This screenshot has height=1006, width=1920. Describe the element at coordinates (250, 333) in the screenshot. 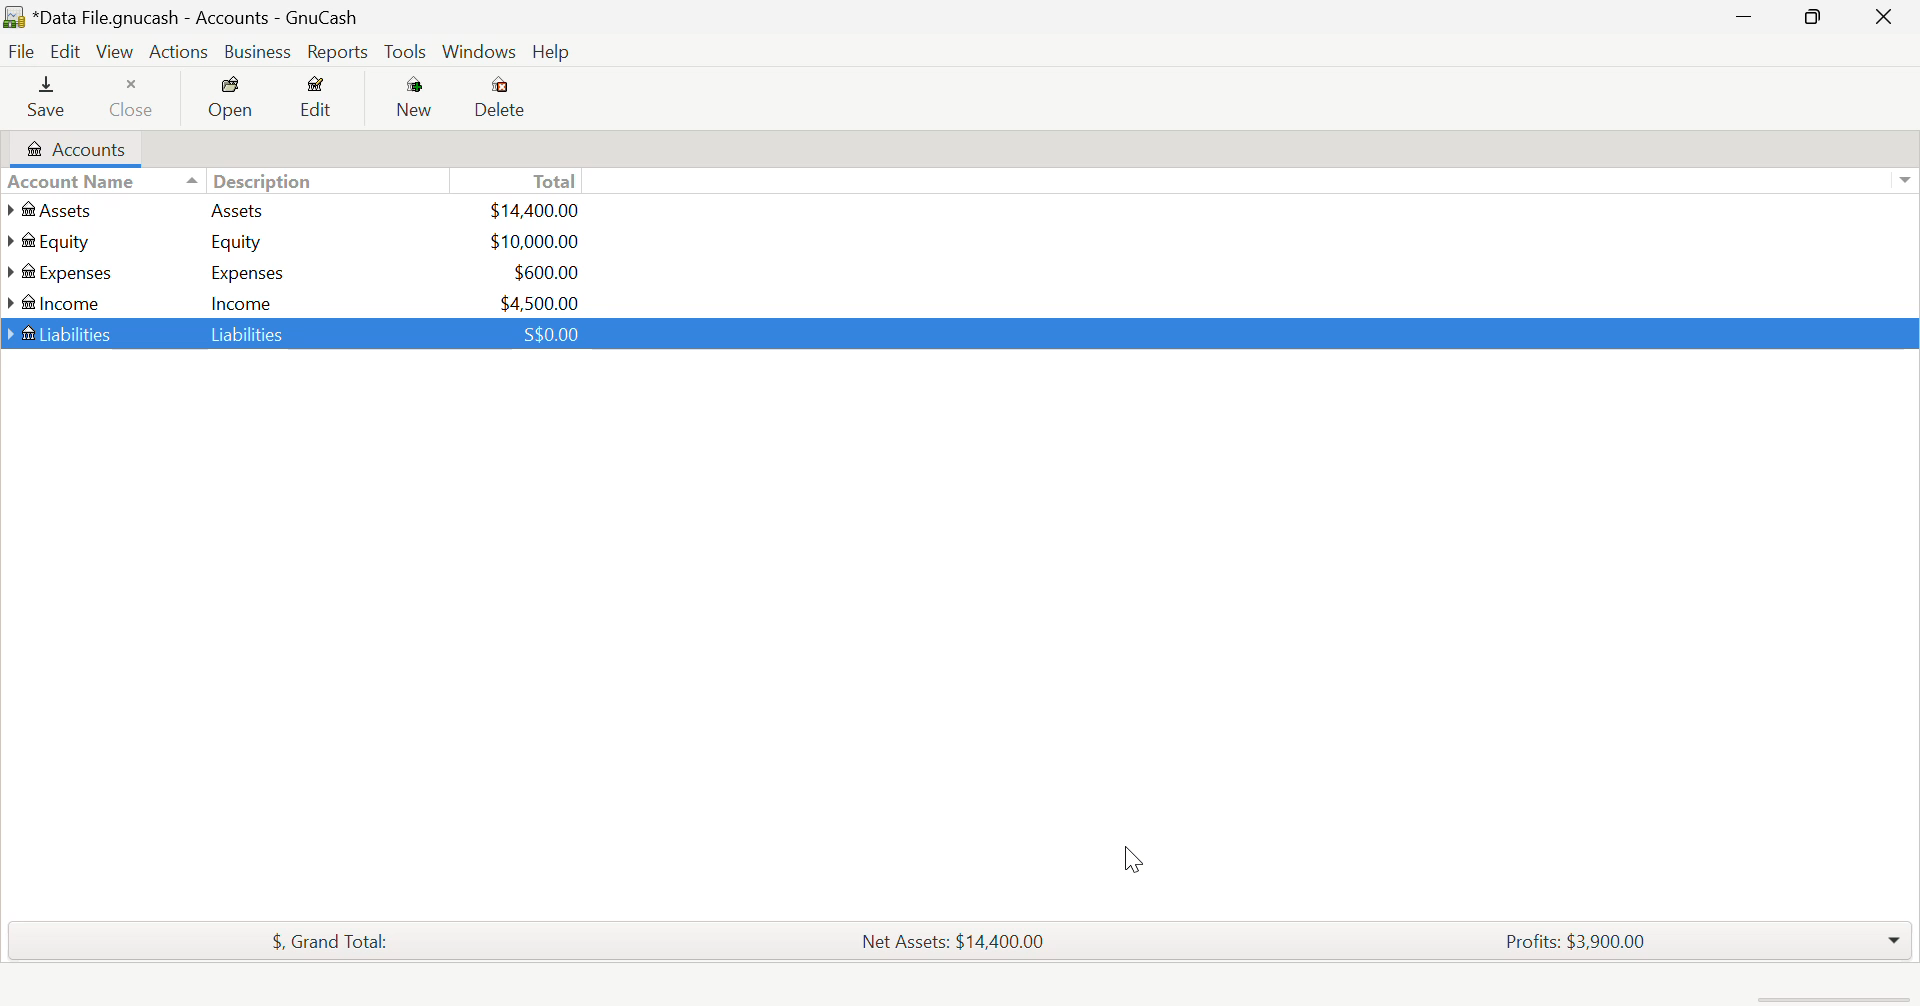

I see `Liabilities` at that location.